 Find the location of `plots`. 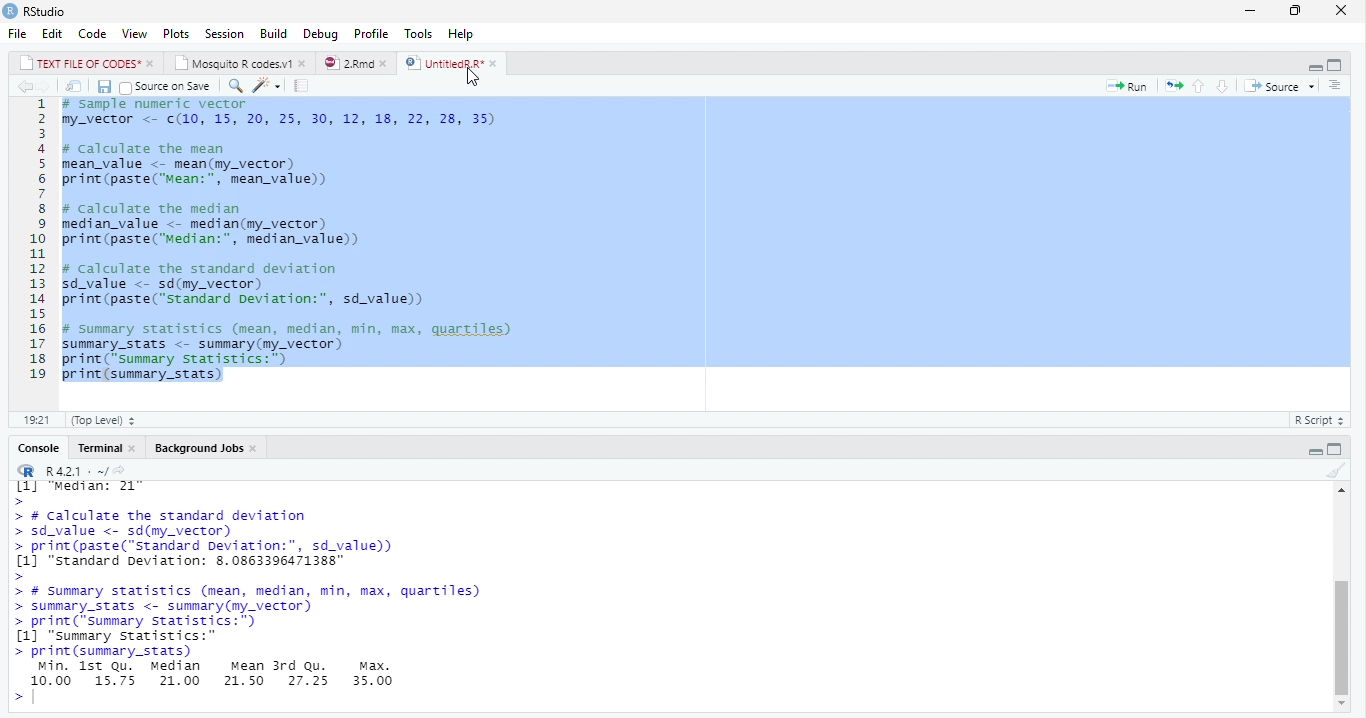

plots is located at coordinates (177, 34).